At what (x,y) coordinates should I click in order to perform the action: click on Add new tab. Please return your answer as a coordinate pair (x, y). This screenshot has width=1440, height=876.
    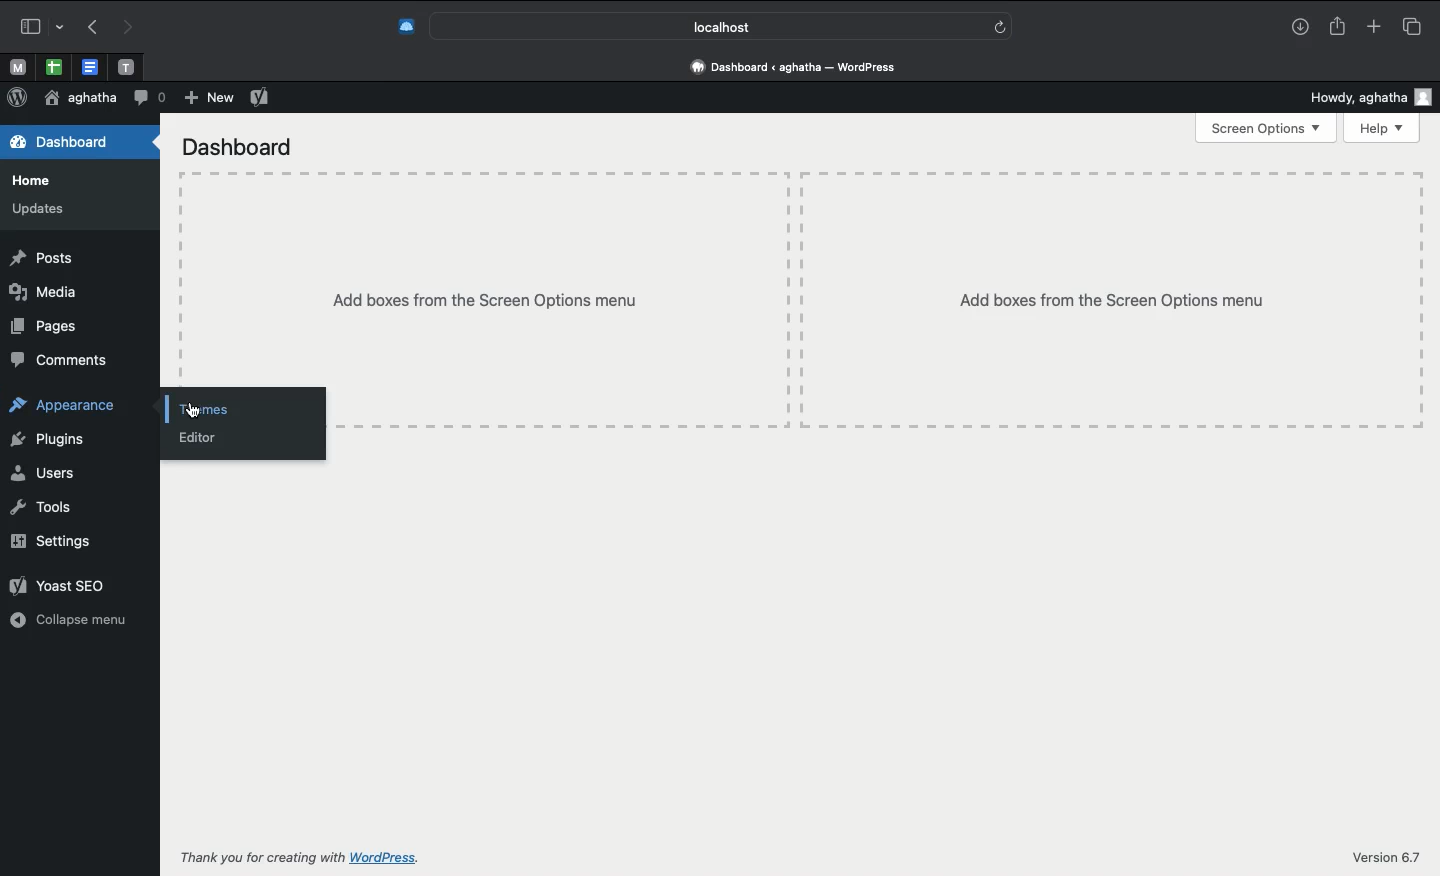
    Looking at the image, I should click on (1373, 23).